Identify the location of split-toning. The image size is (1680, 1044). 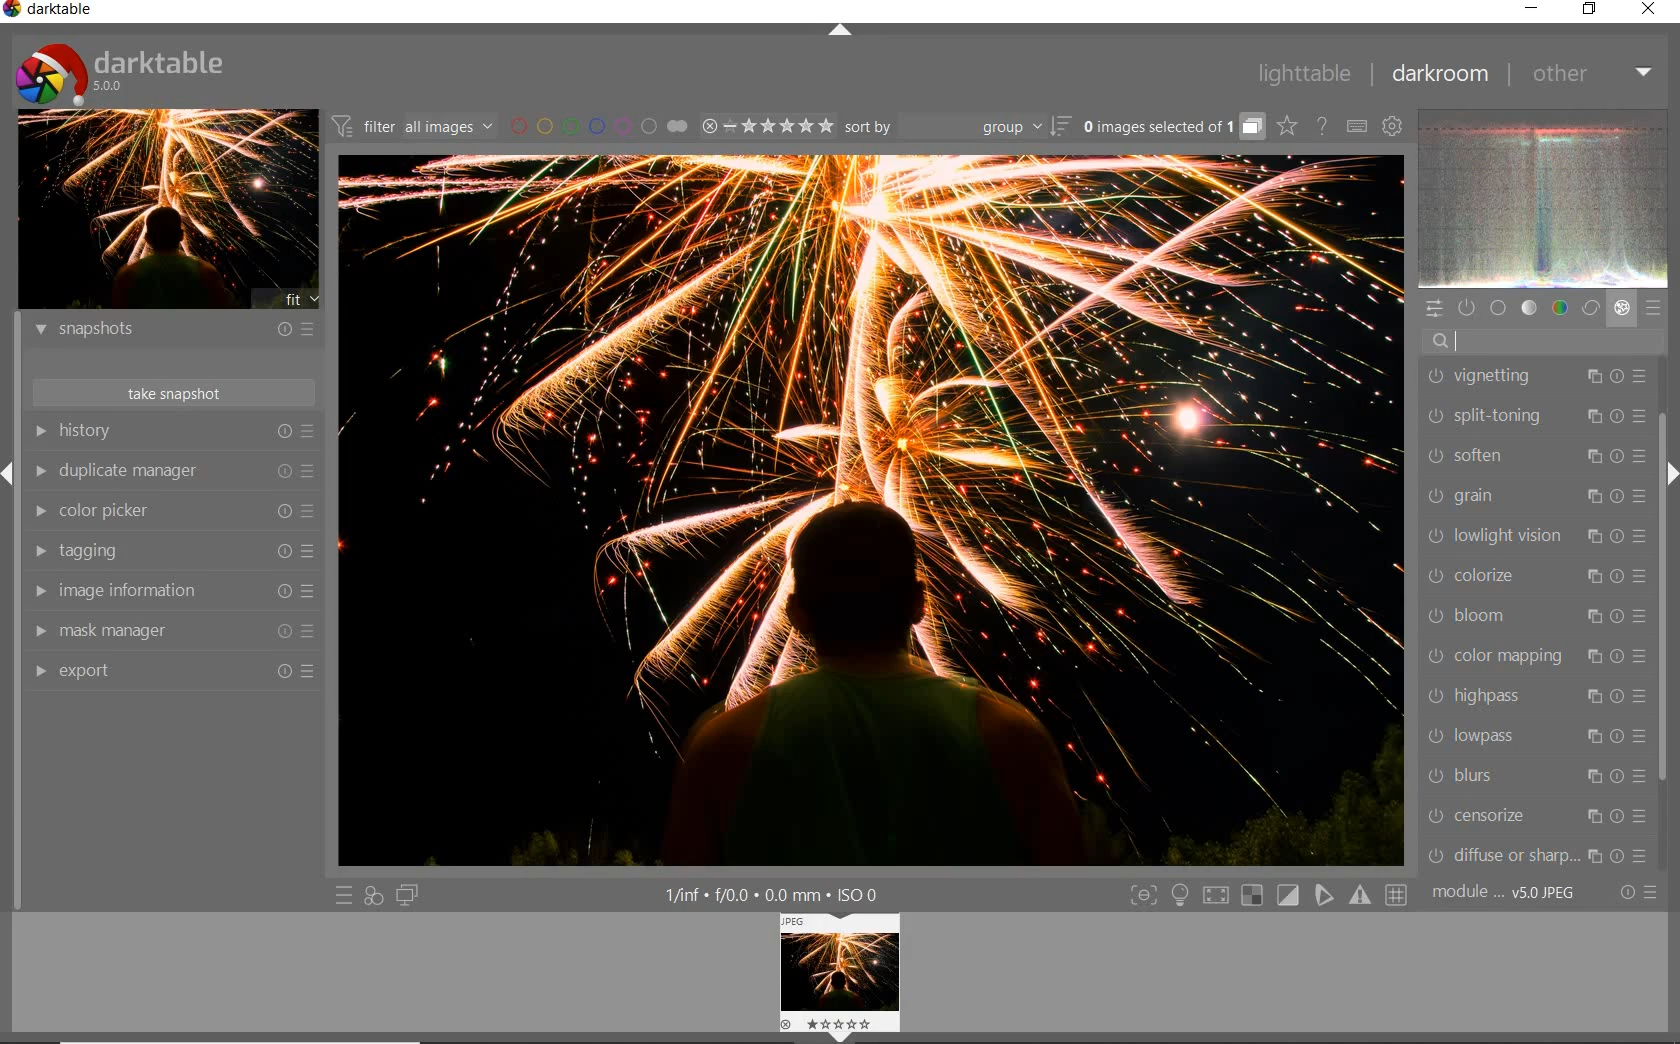
(1535, 416).